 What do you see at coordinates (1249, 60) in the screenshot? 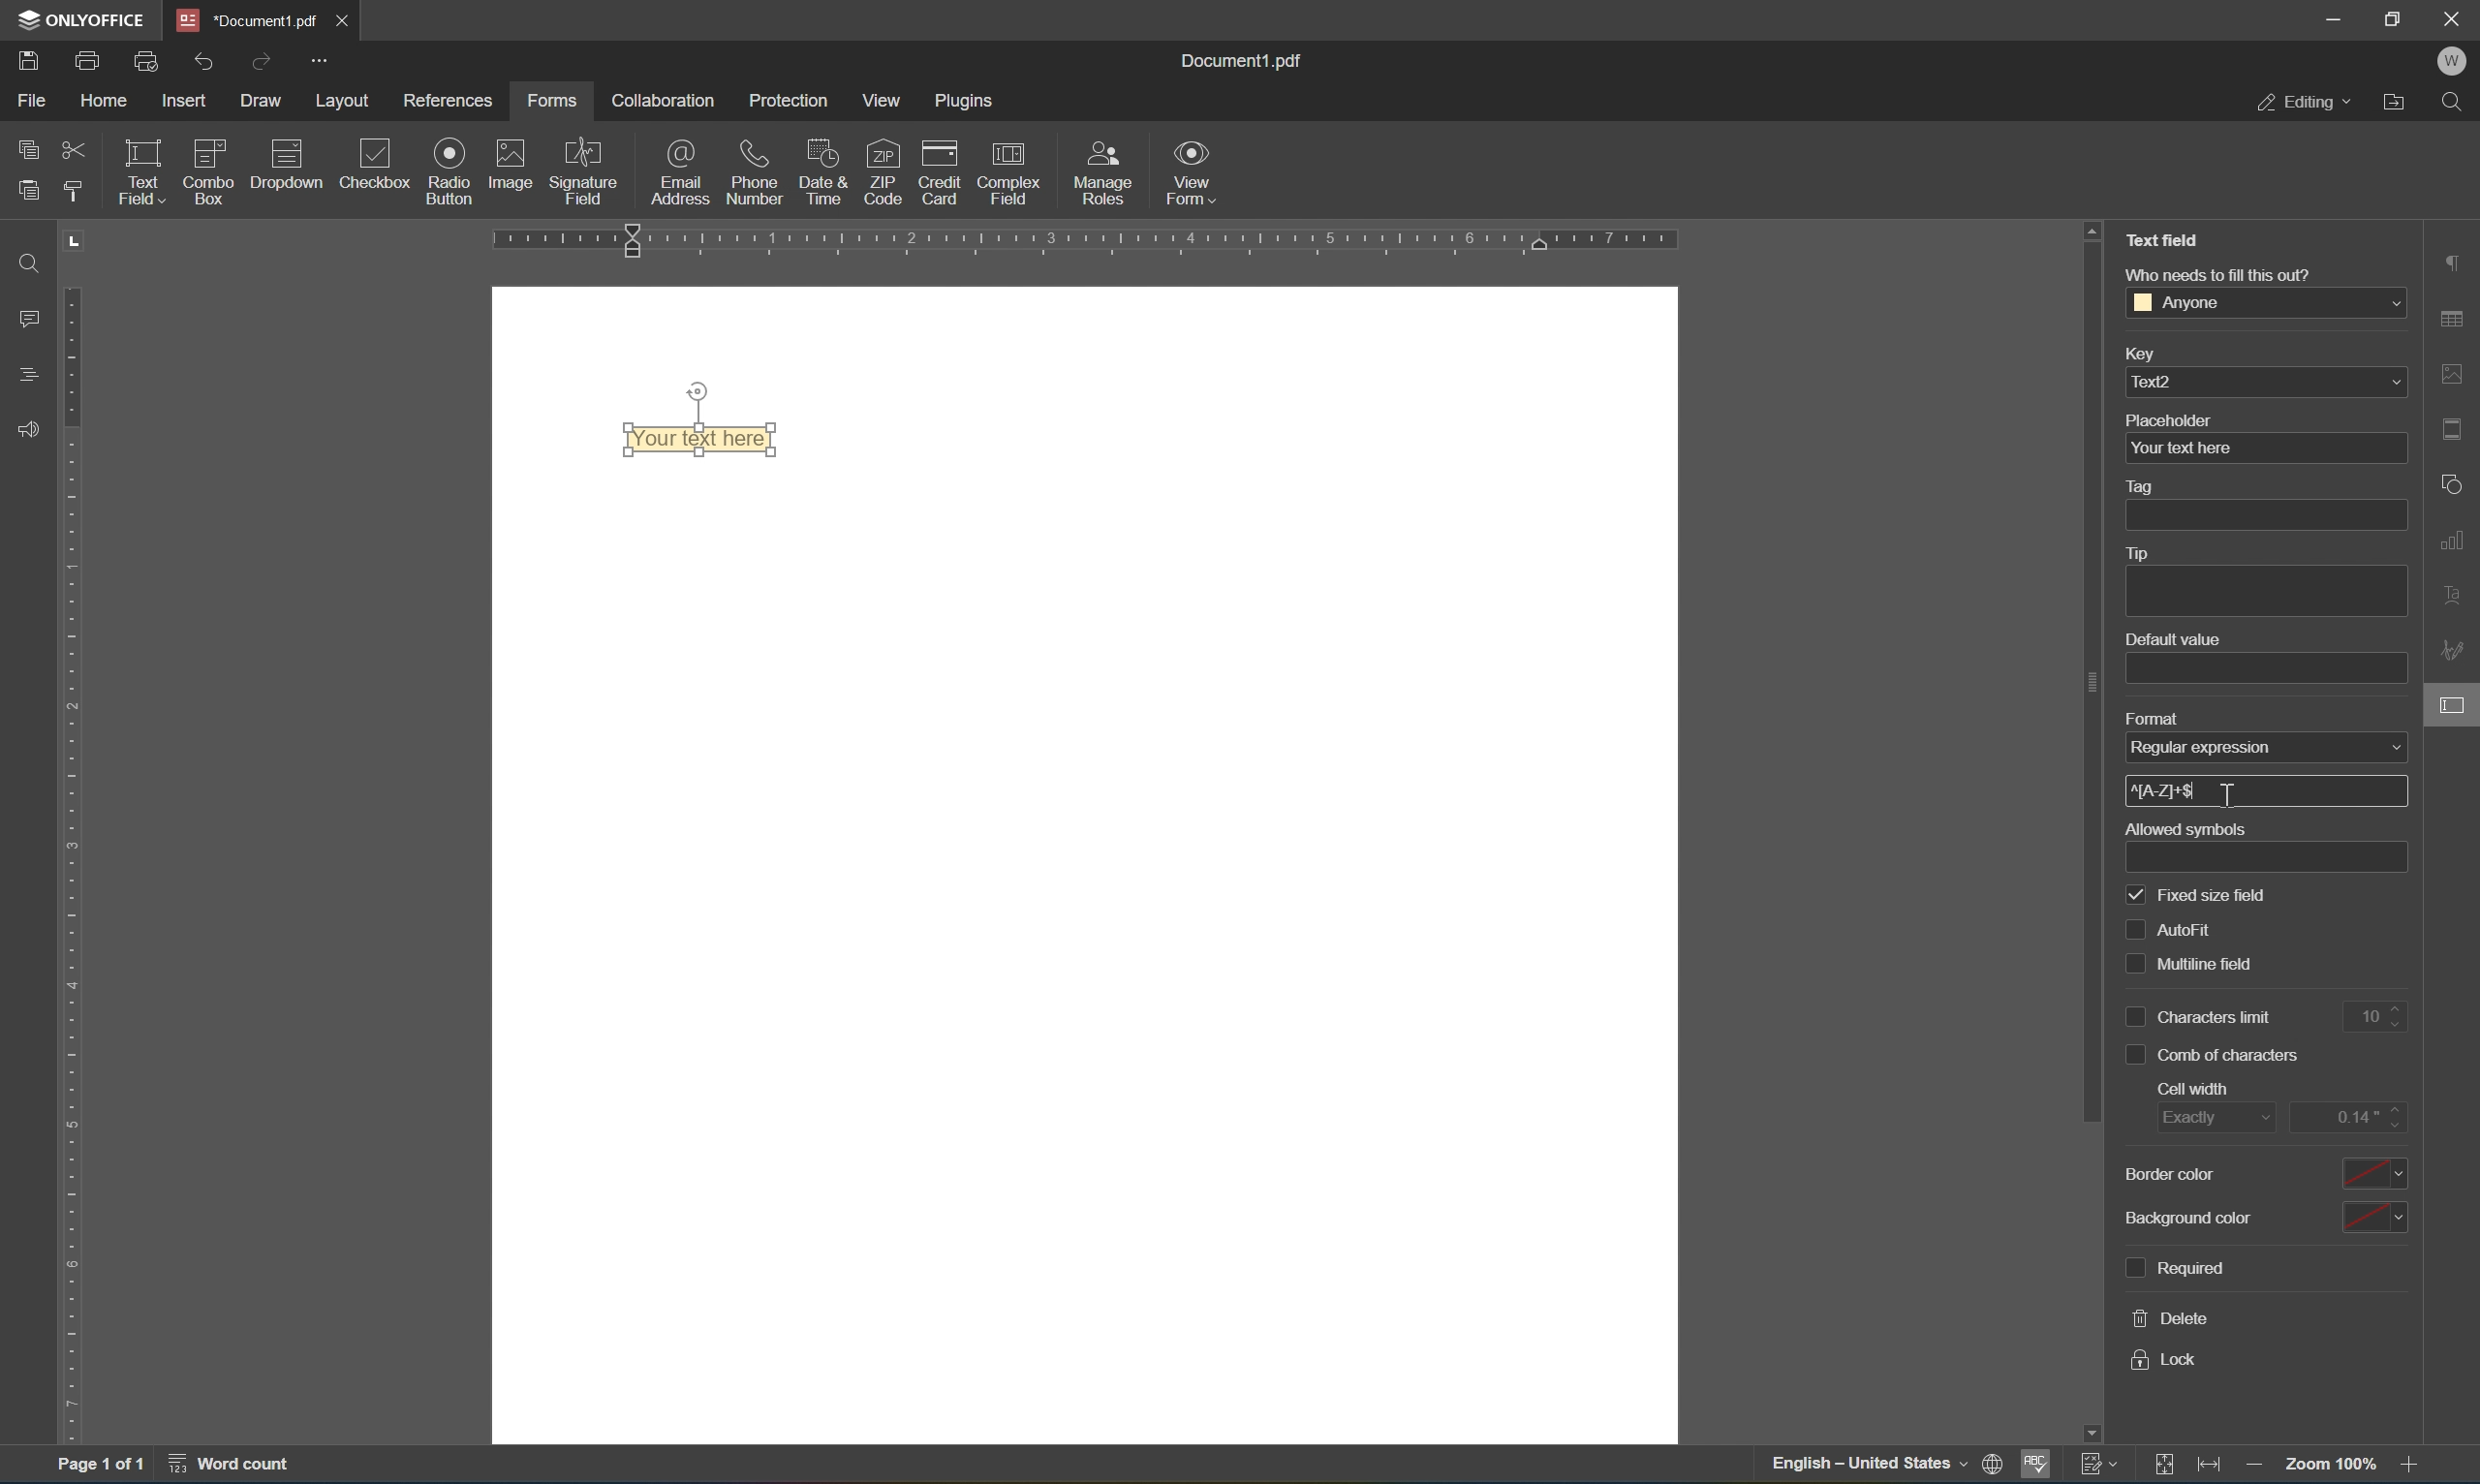
I see `document1.pdf` at bounding box center [1249, 60].